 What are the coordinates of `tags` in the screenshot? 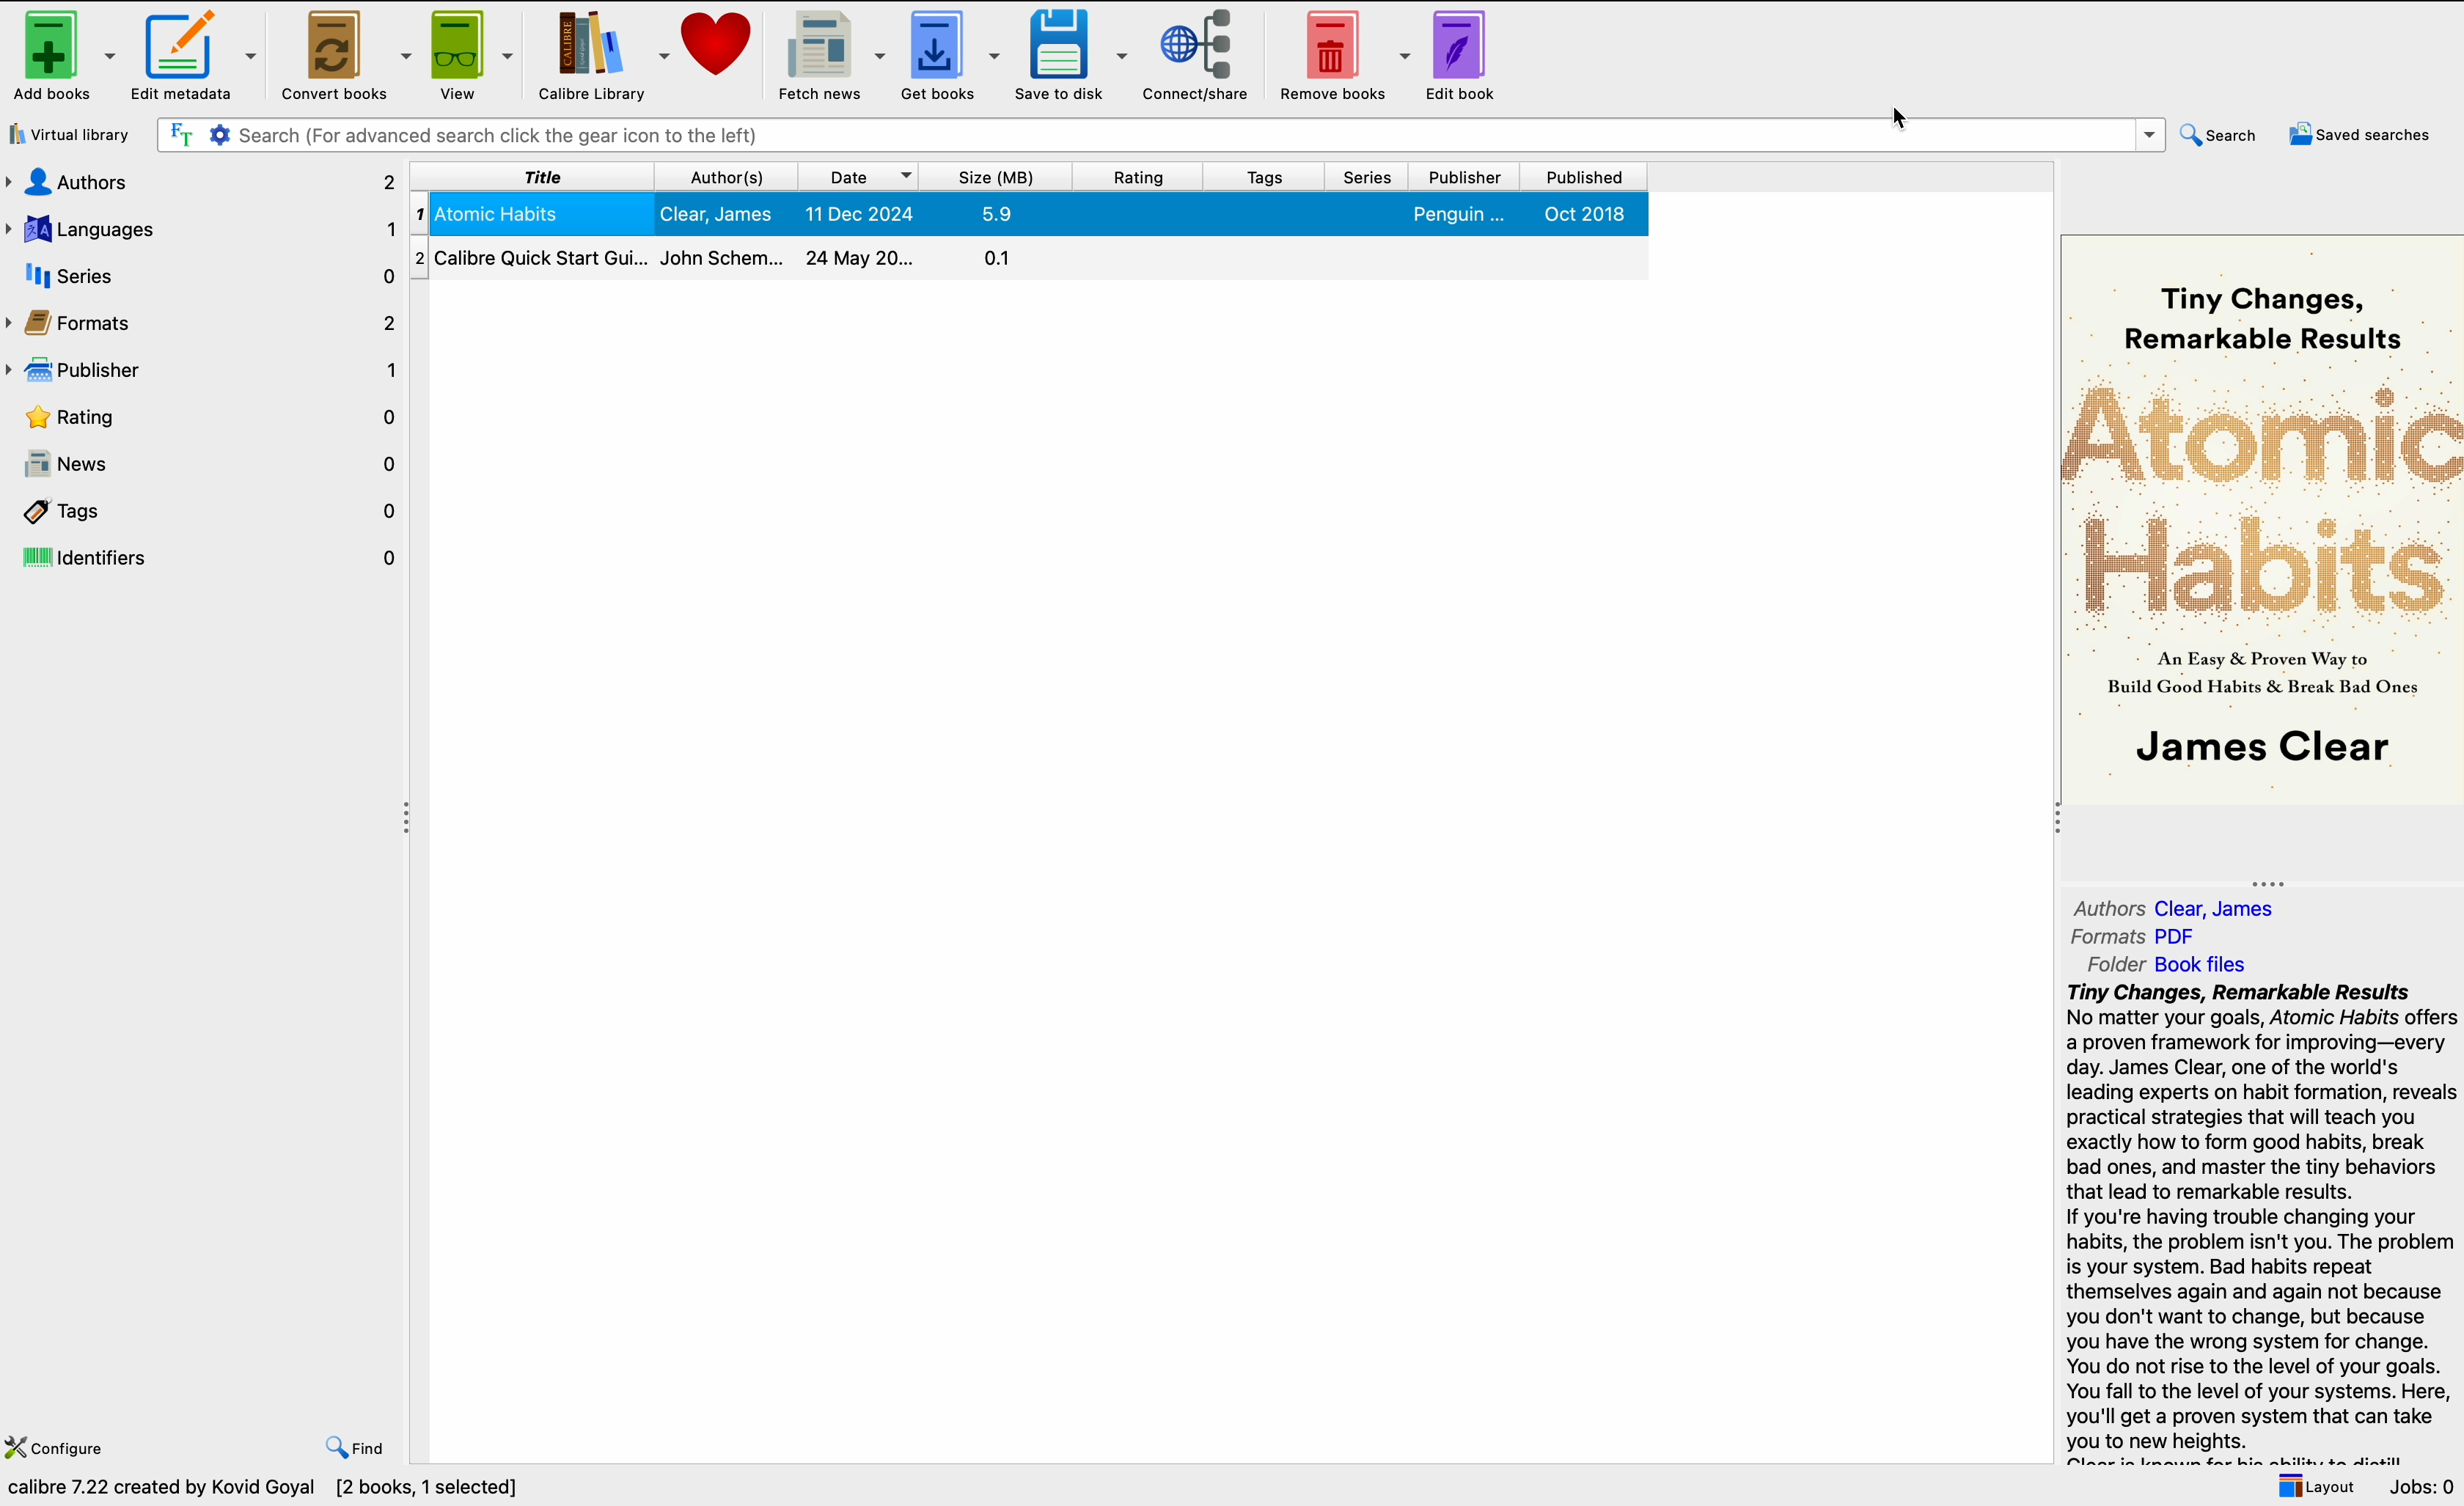 It's located at (203, 511).